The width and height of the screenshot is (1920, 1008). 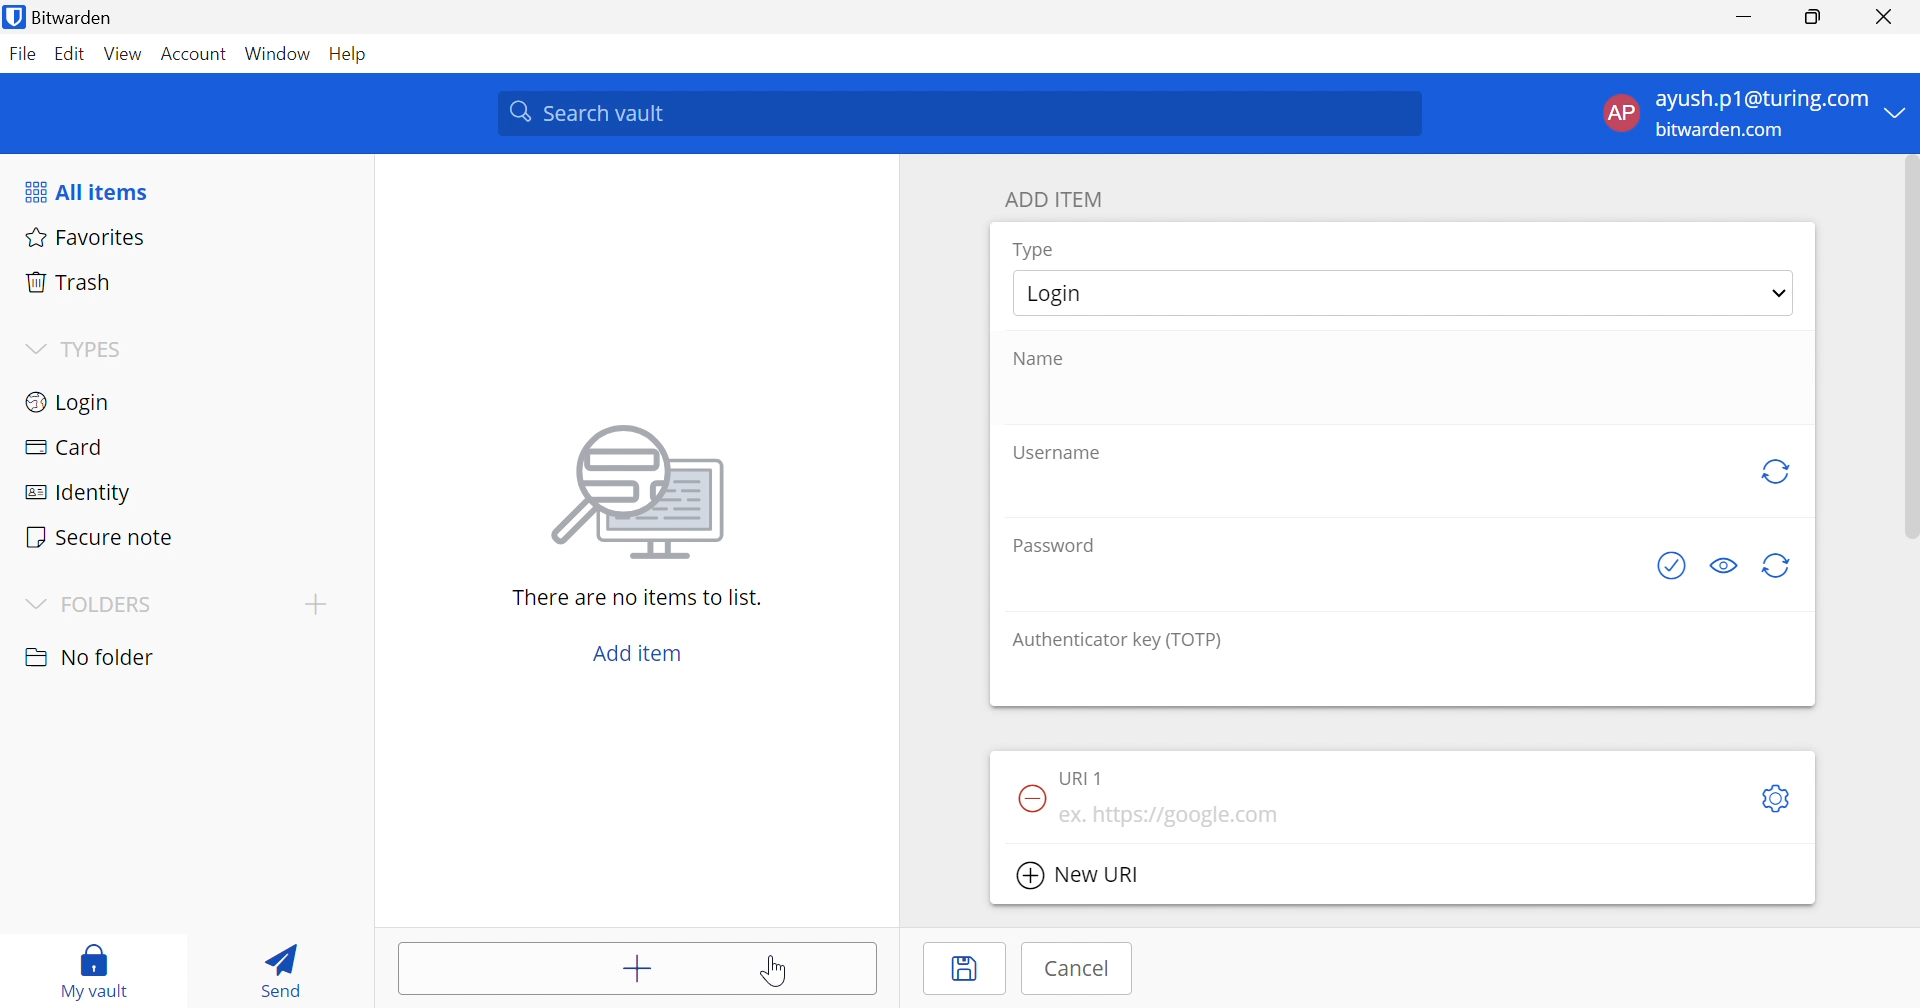 What do you see at coordinates (1089, 777) in the screenshot?
I see `URI 1` at bounding box center [1089, 777].